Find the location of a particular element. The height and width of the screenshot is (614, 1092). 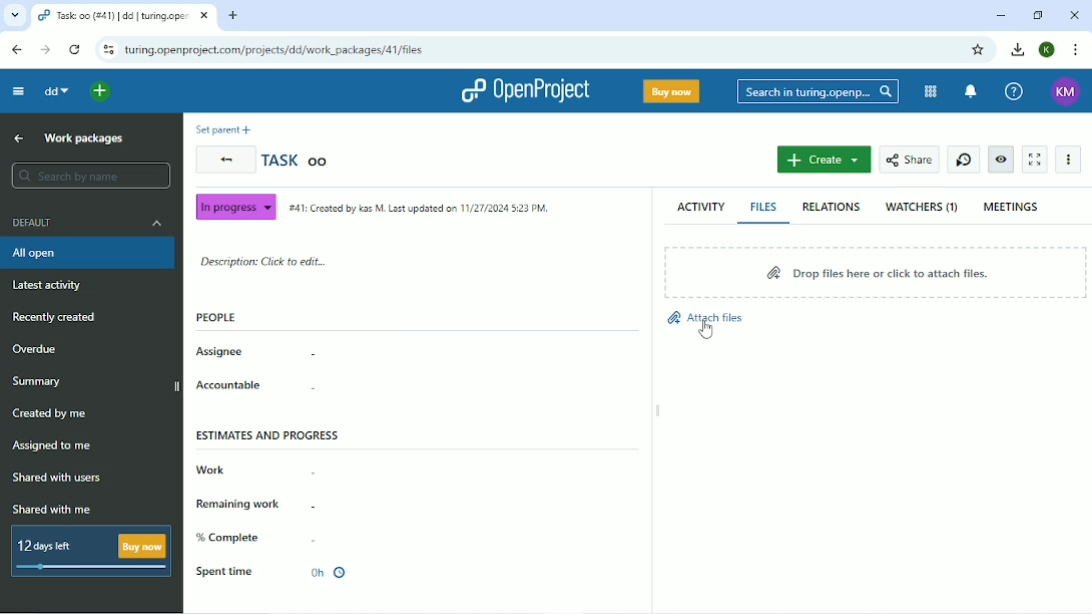

Relations is located at coordinates (831, 207).